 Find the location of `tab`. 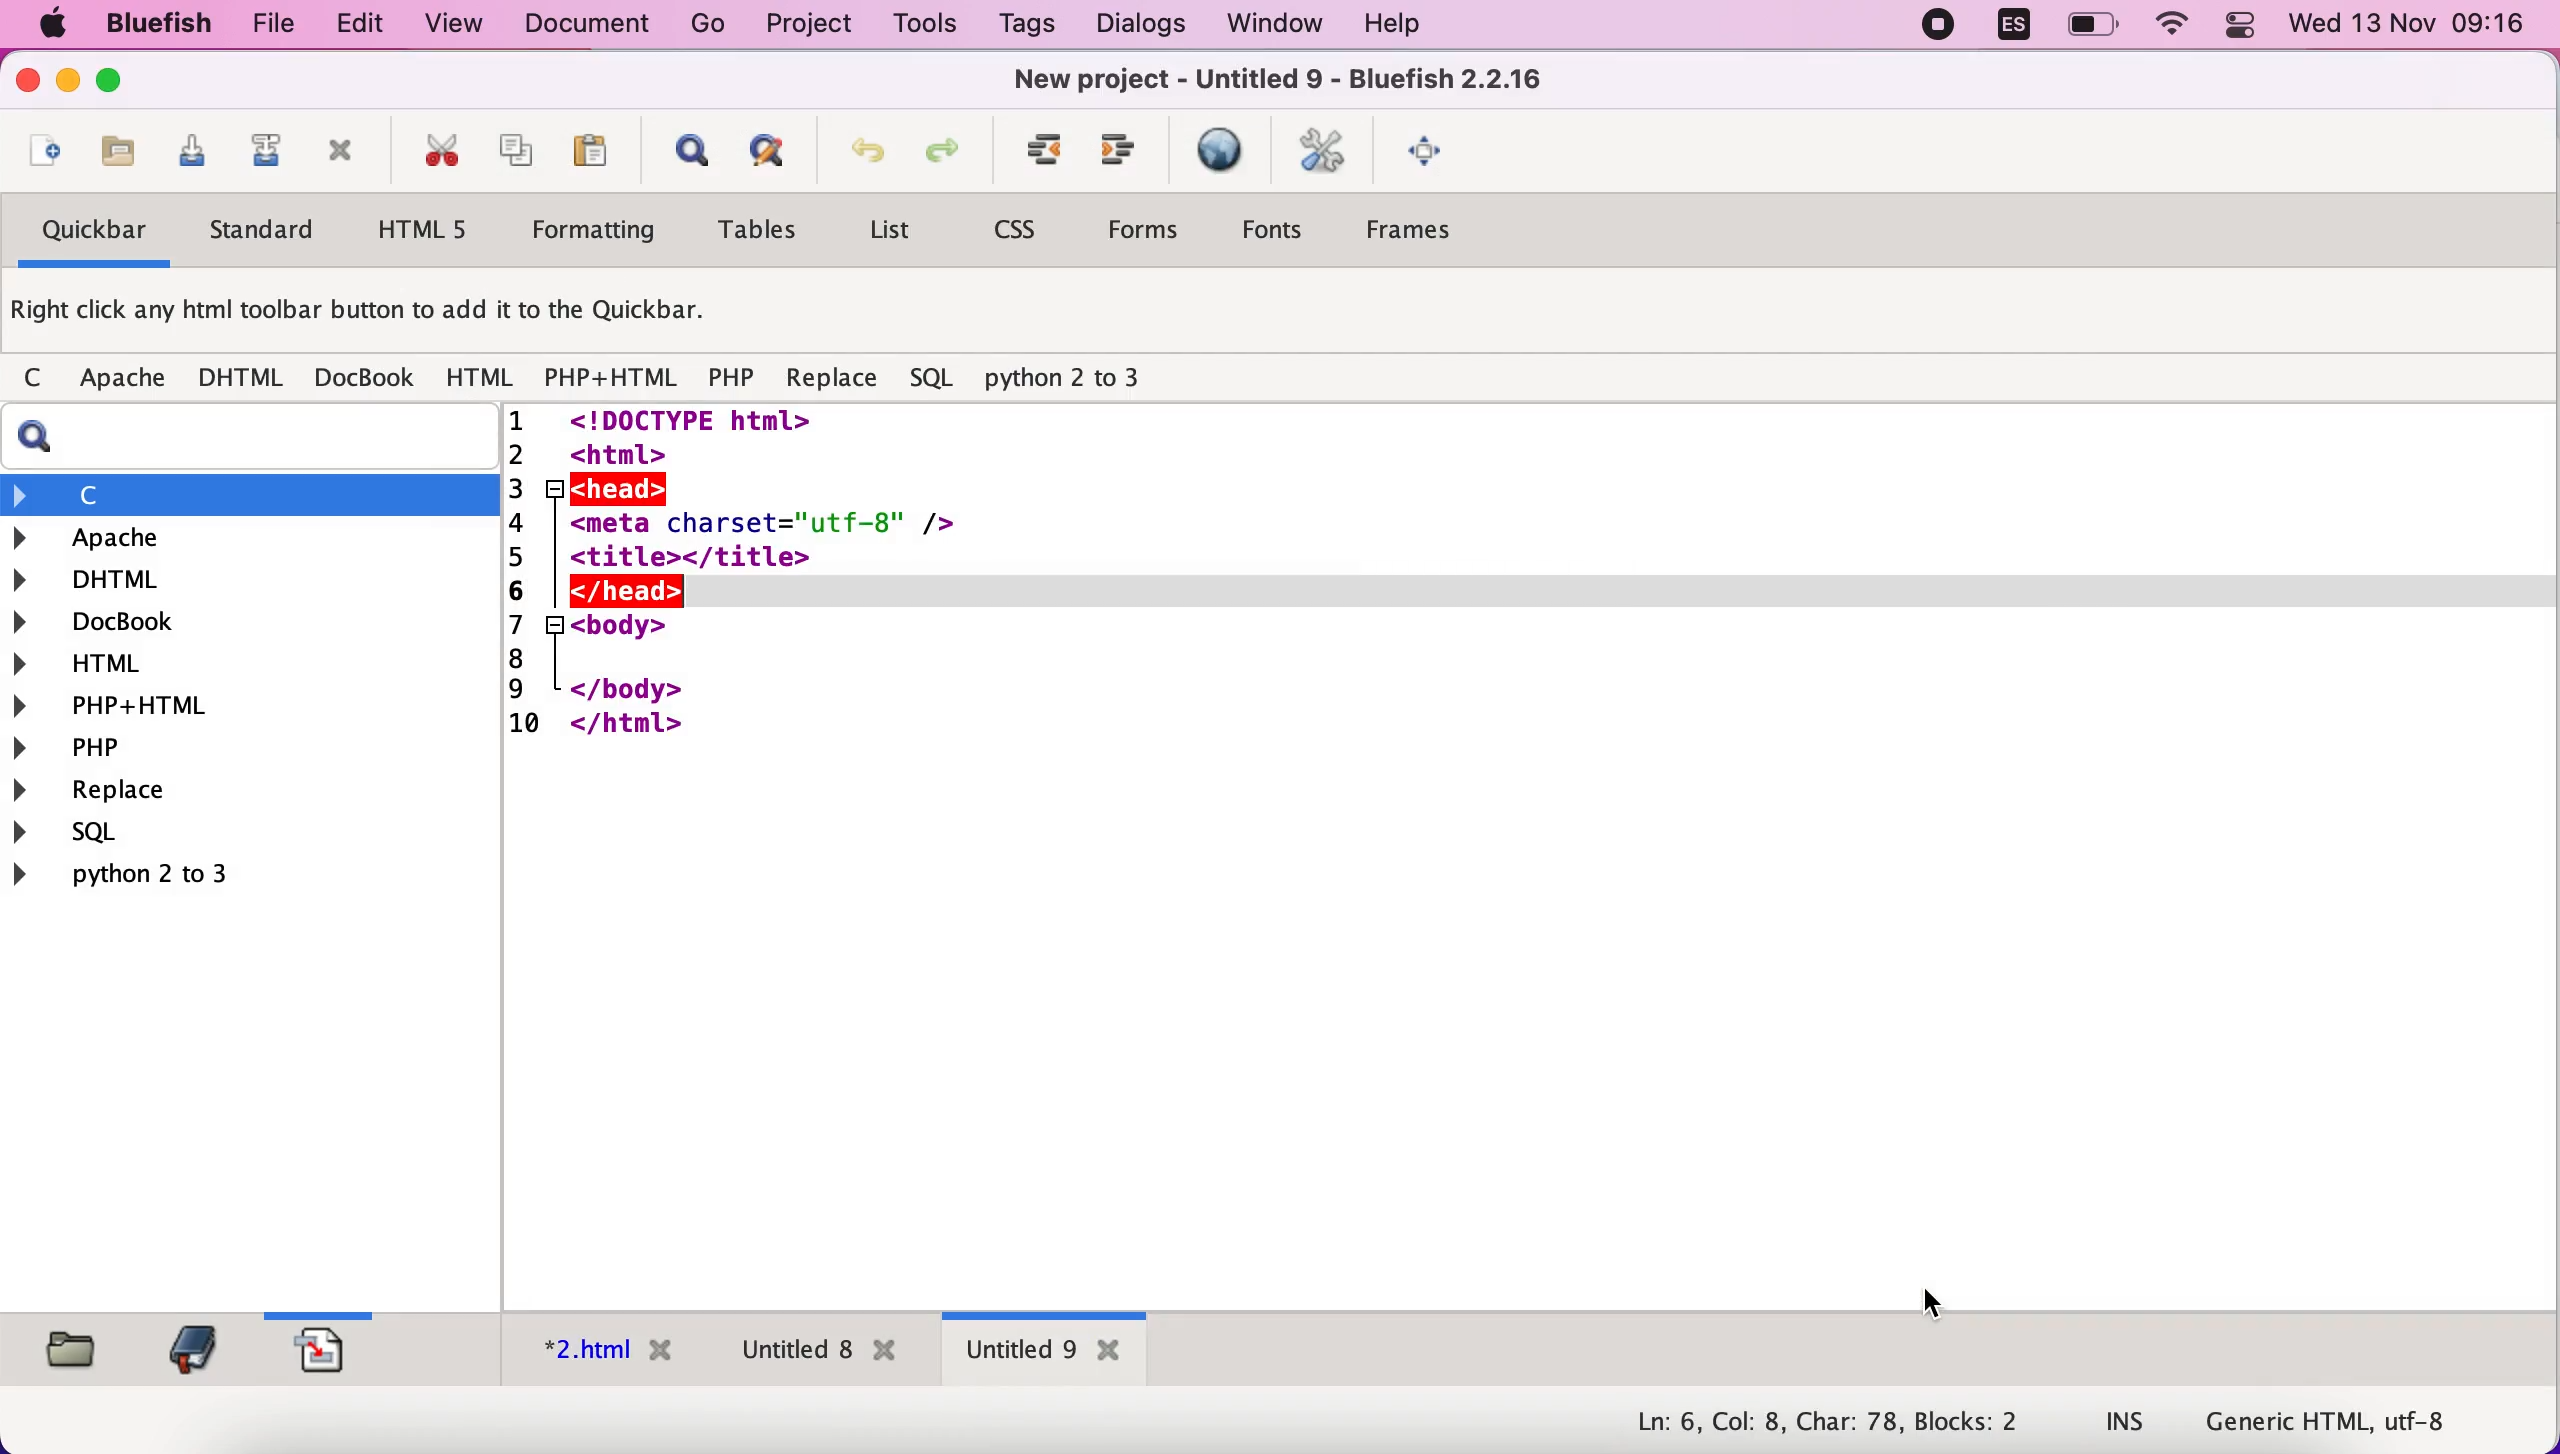

tab is located at coordinates (1045, 1353).